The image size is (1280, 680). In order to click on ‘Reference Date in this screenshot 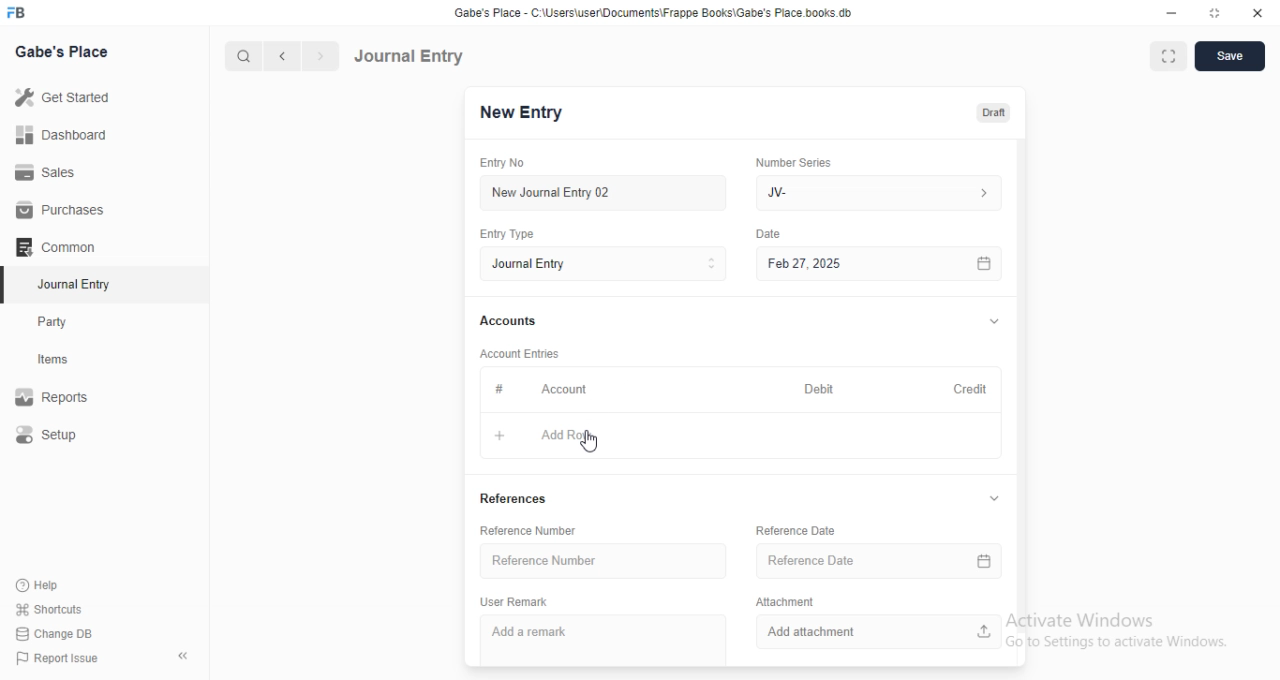, I will do `click(795, 530)`.